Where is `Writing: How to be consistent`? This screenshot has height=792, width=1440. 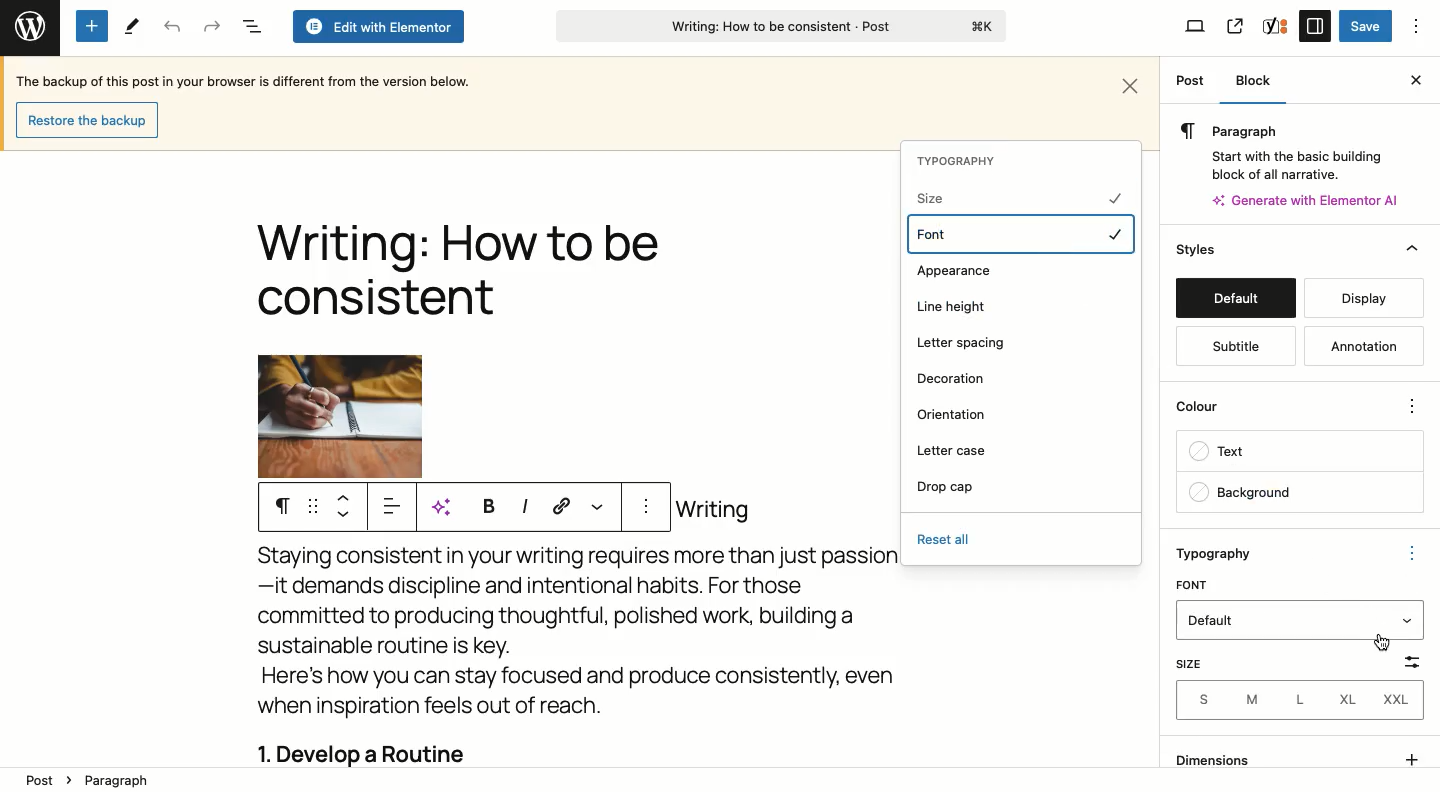
Writing: How to be consistent is located at coordinates (779, 29).